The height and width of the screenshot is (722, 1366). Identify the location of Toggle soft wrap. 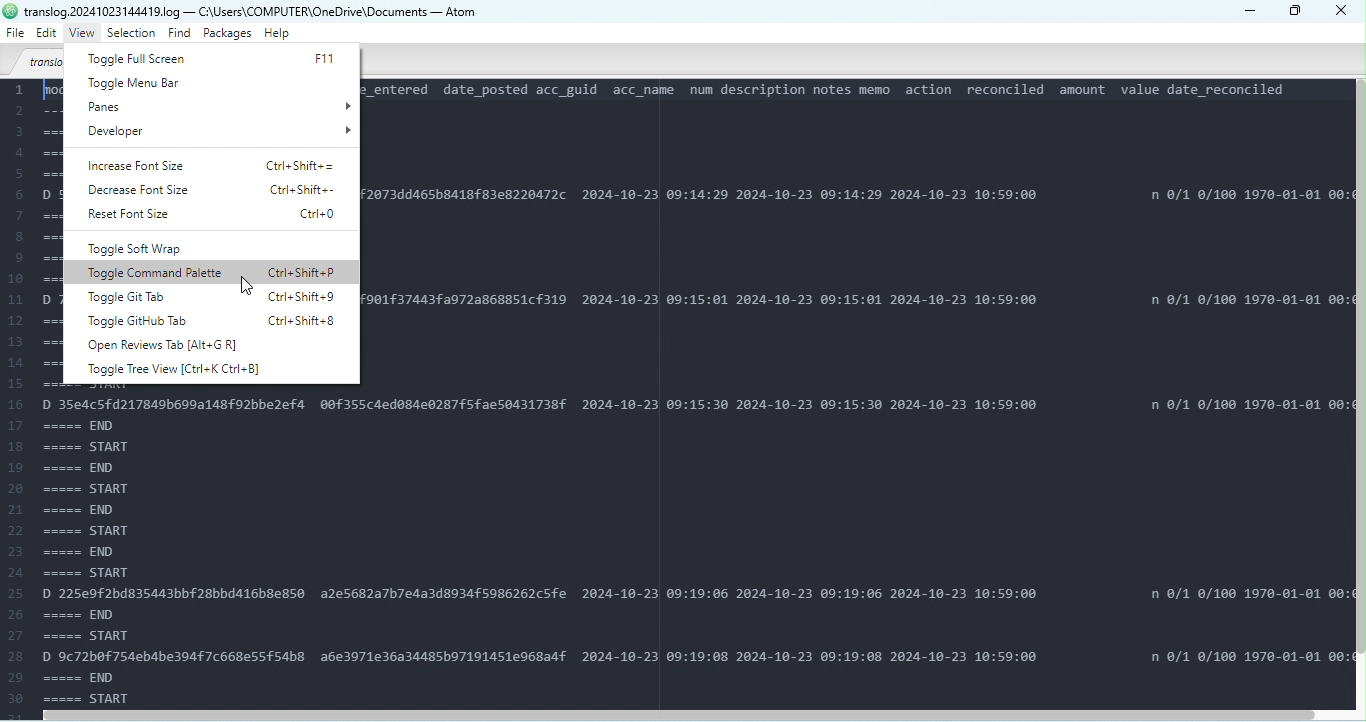
(204, 250).